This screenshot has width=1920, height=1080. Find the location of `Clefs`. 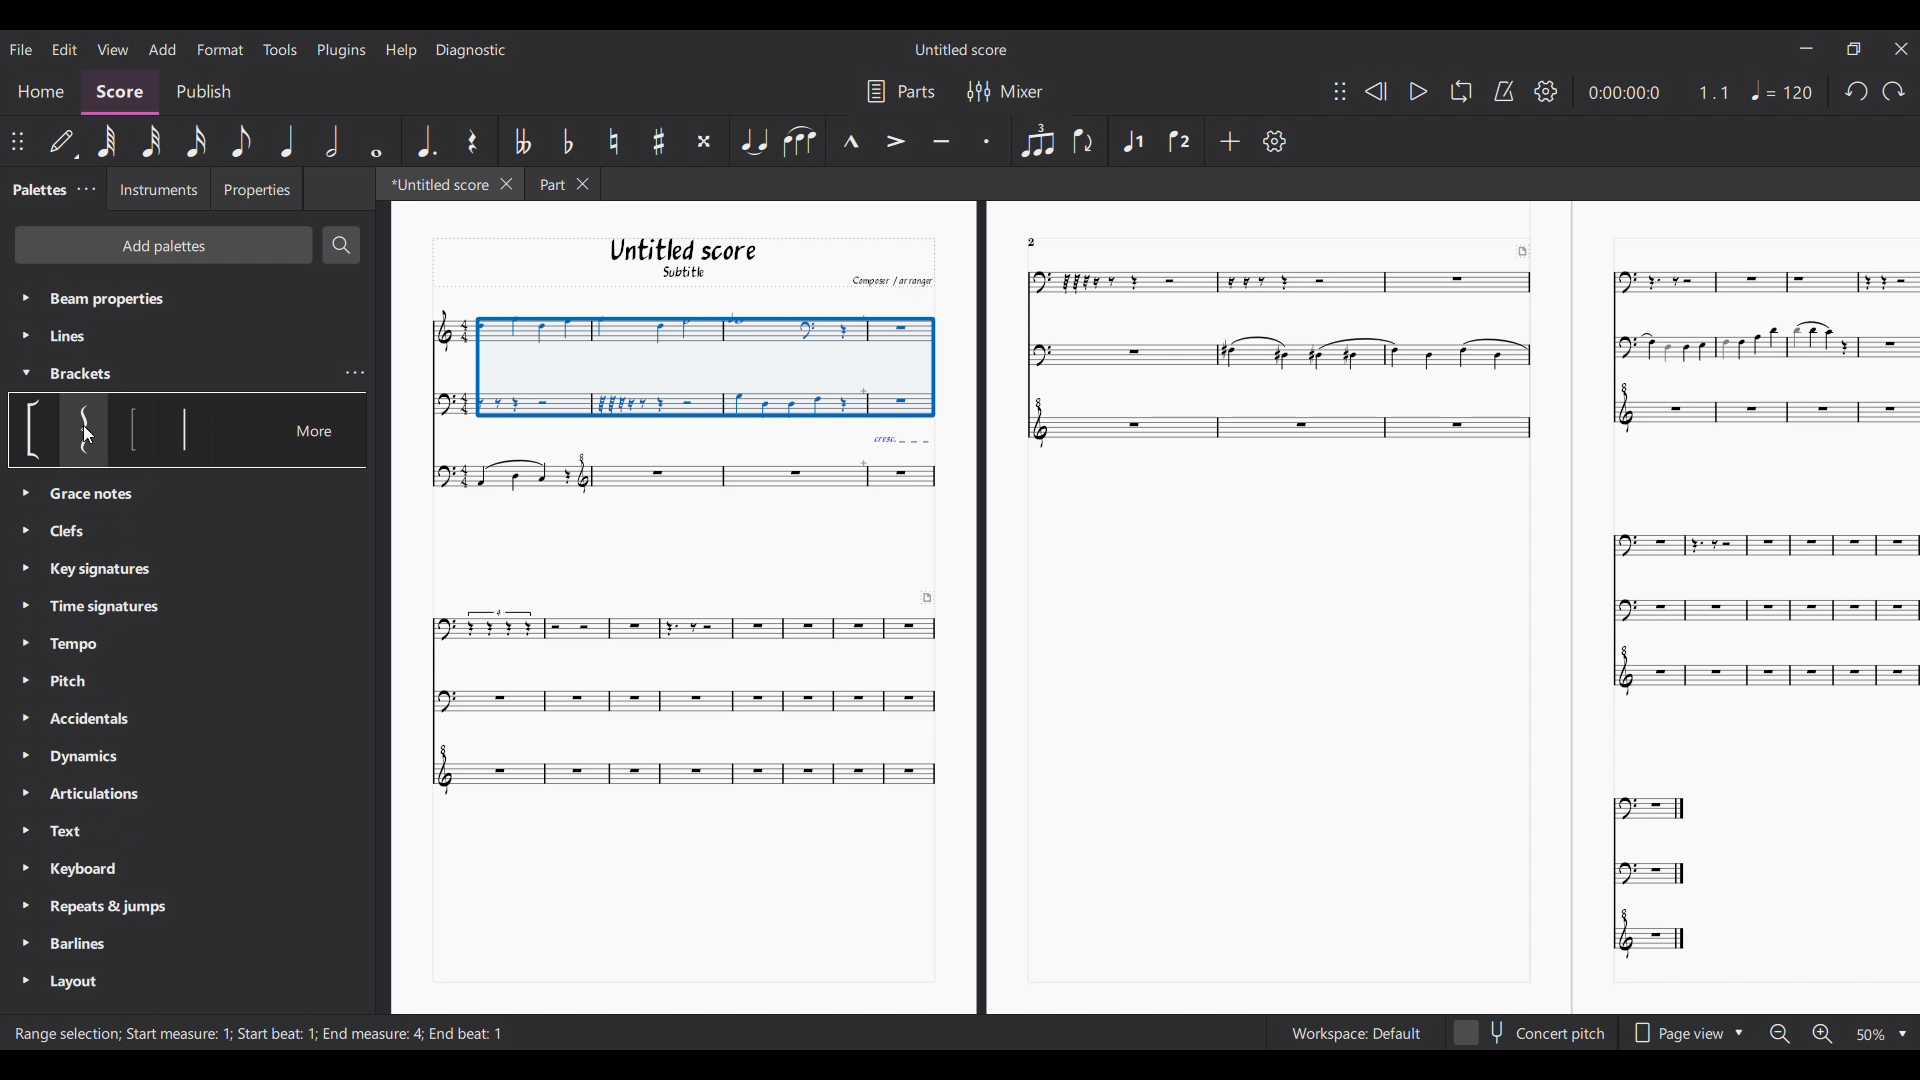

Clefs is located at coordinates (90, 495).